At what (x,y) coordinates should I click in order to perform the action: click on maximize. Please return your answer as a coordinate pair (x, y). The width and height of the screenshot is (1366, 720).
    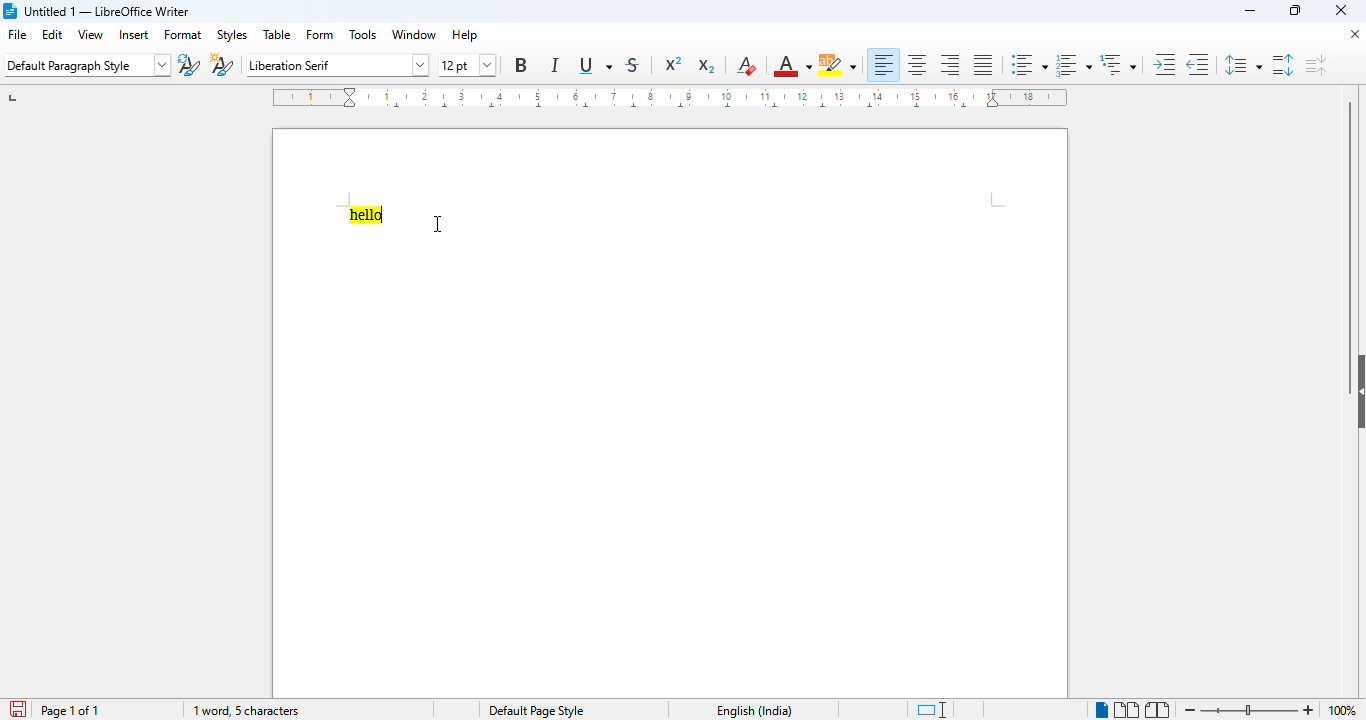
    Looking at the image, I should click on (1294, 9).